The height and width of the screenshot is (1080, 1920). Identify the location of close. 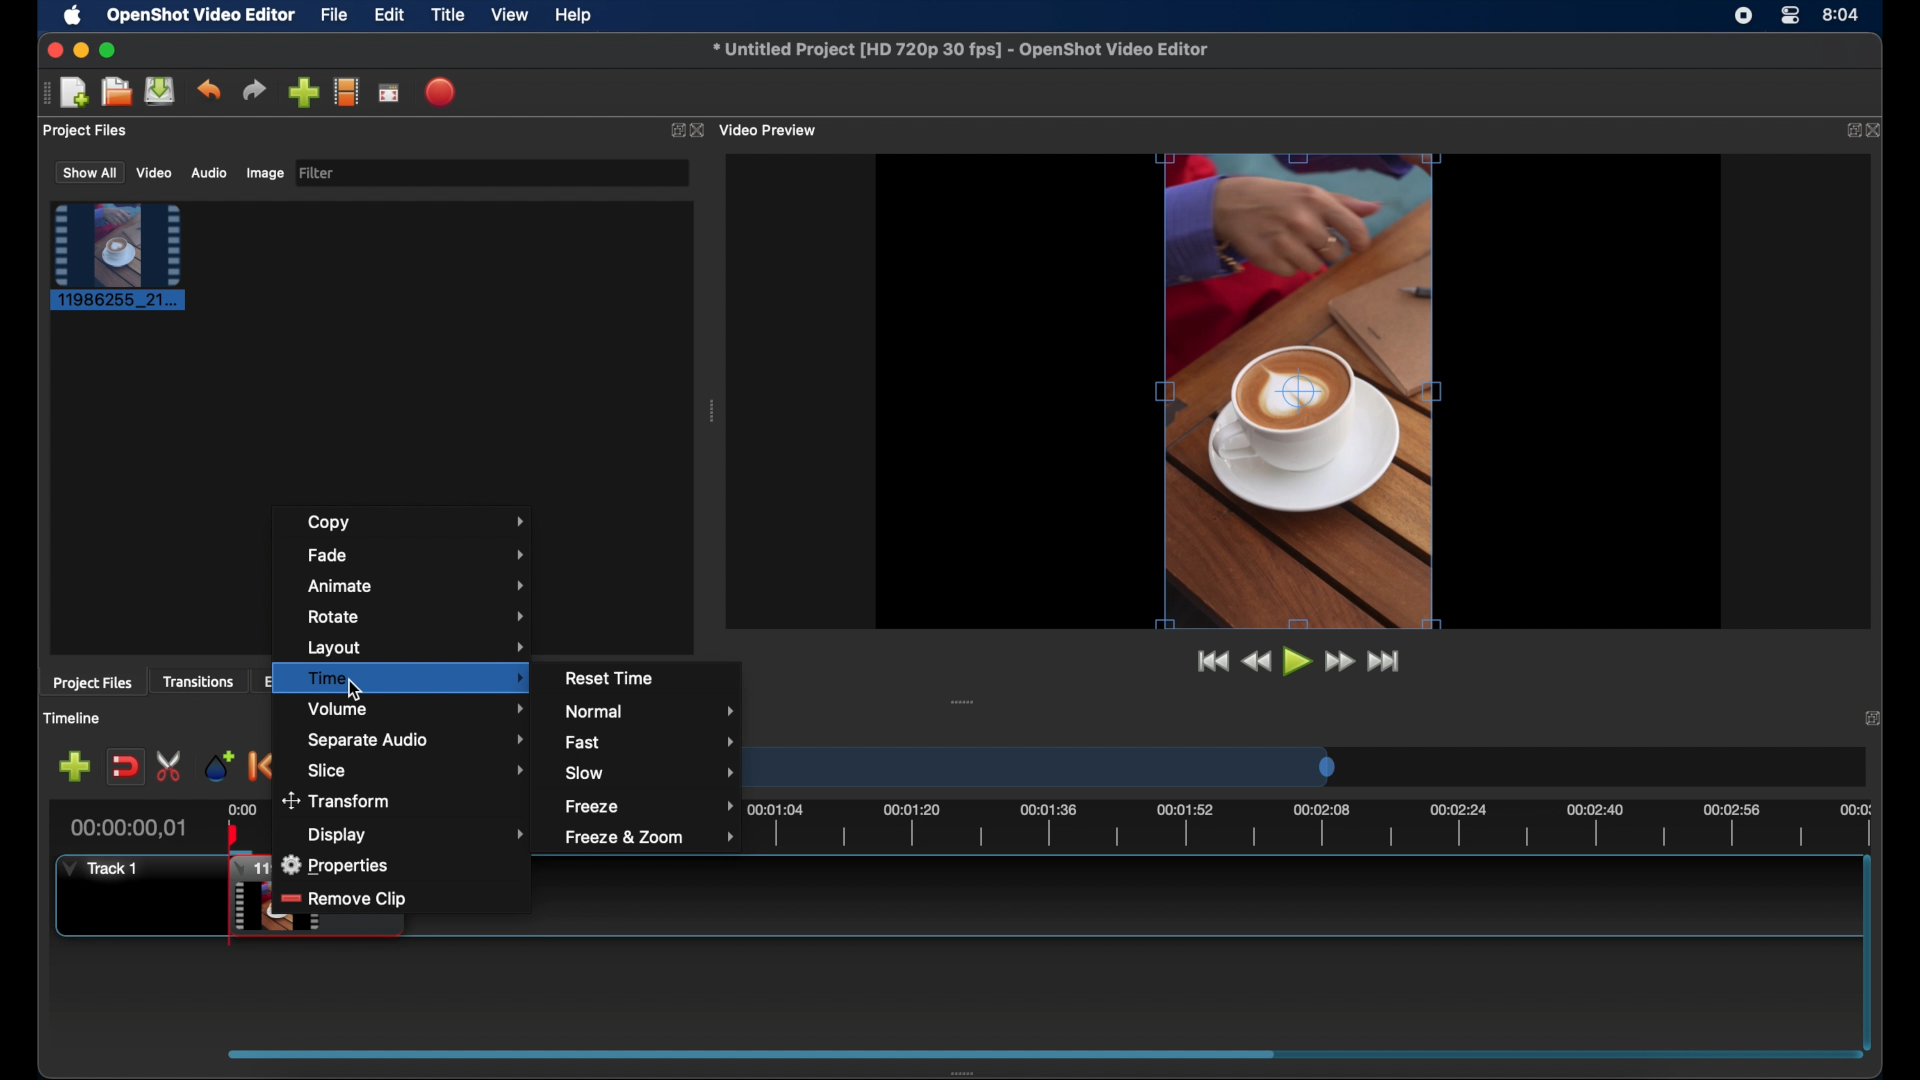
(1870, 718).